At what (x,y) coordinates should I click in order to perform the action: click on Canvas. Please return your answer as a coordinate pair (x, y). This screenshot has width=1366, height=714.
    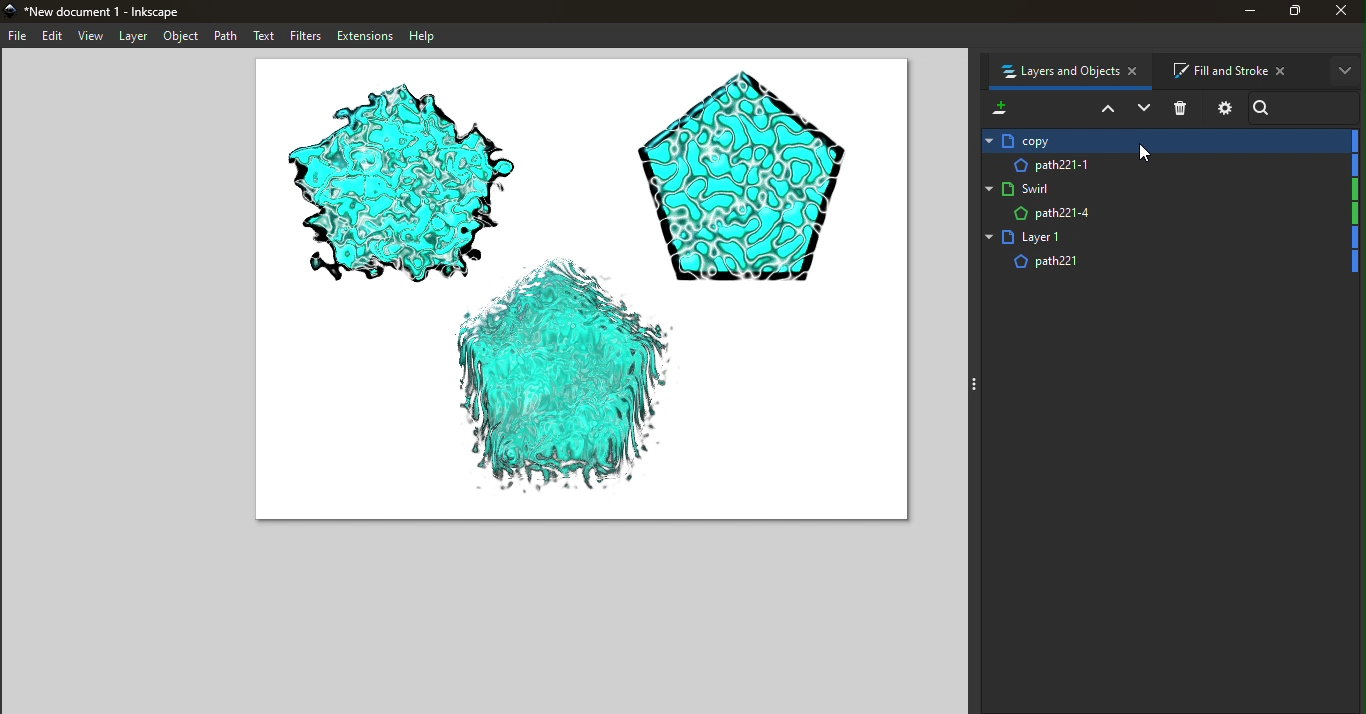
    Looking at the image, I should click on (594, 293).